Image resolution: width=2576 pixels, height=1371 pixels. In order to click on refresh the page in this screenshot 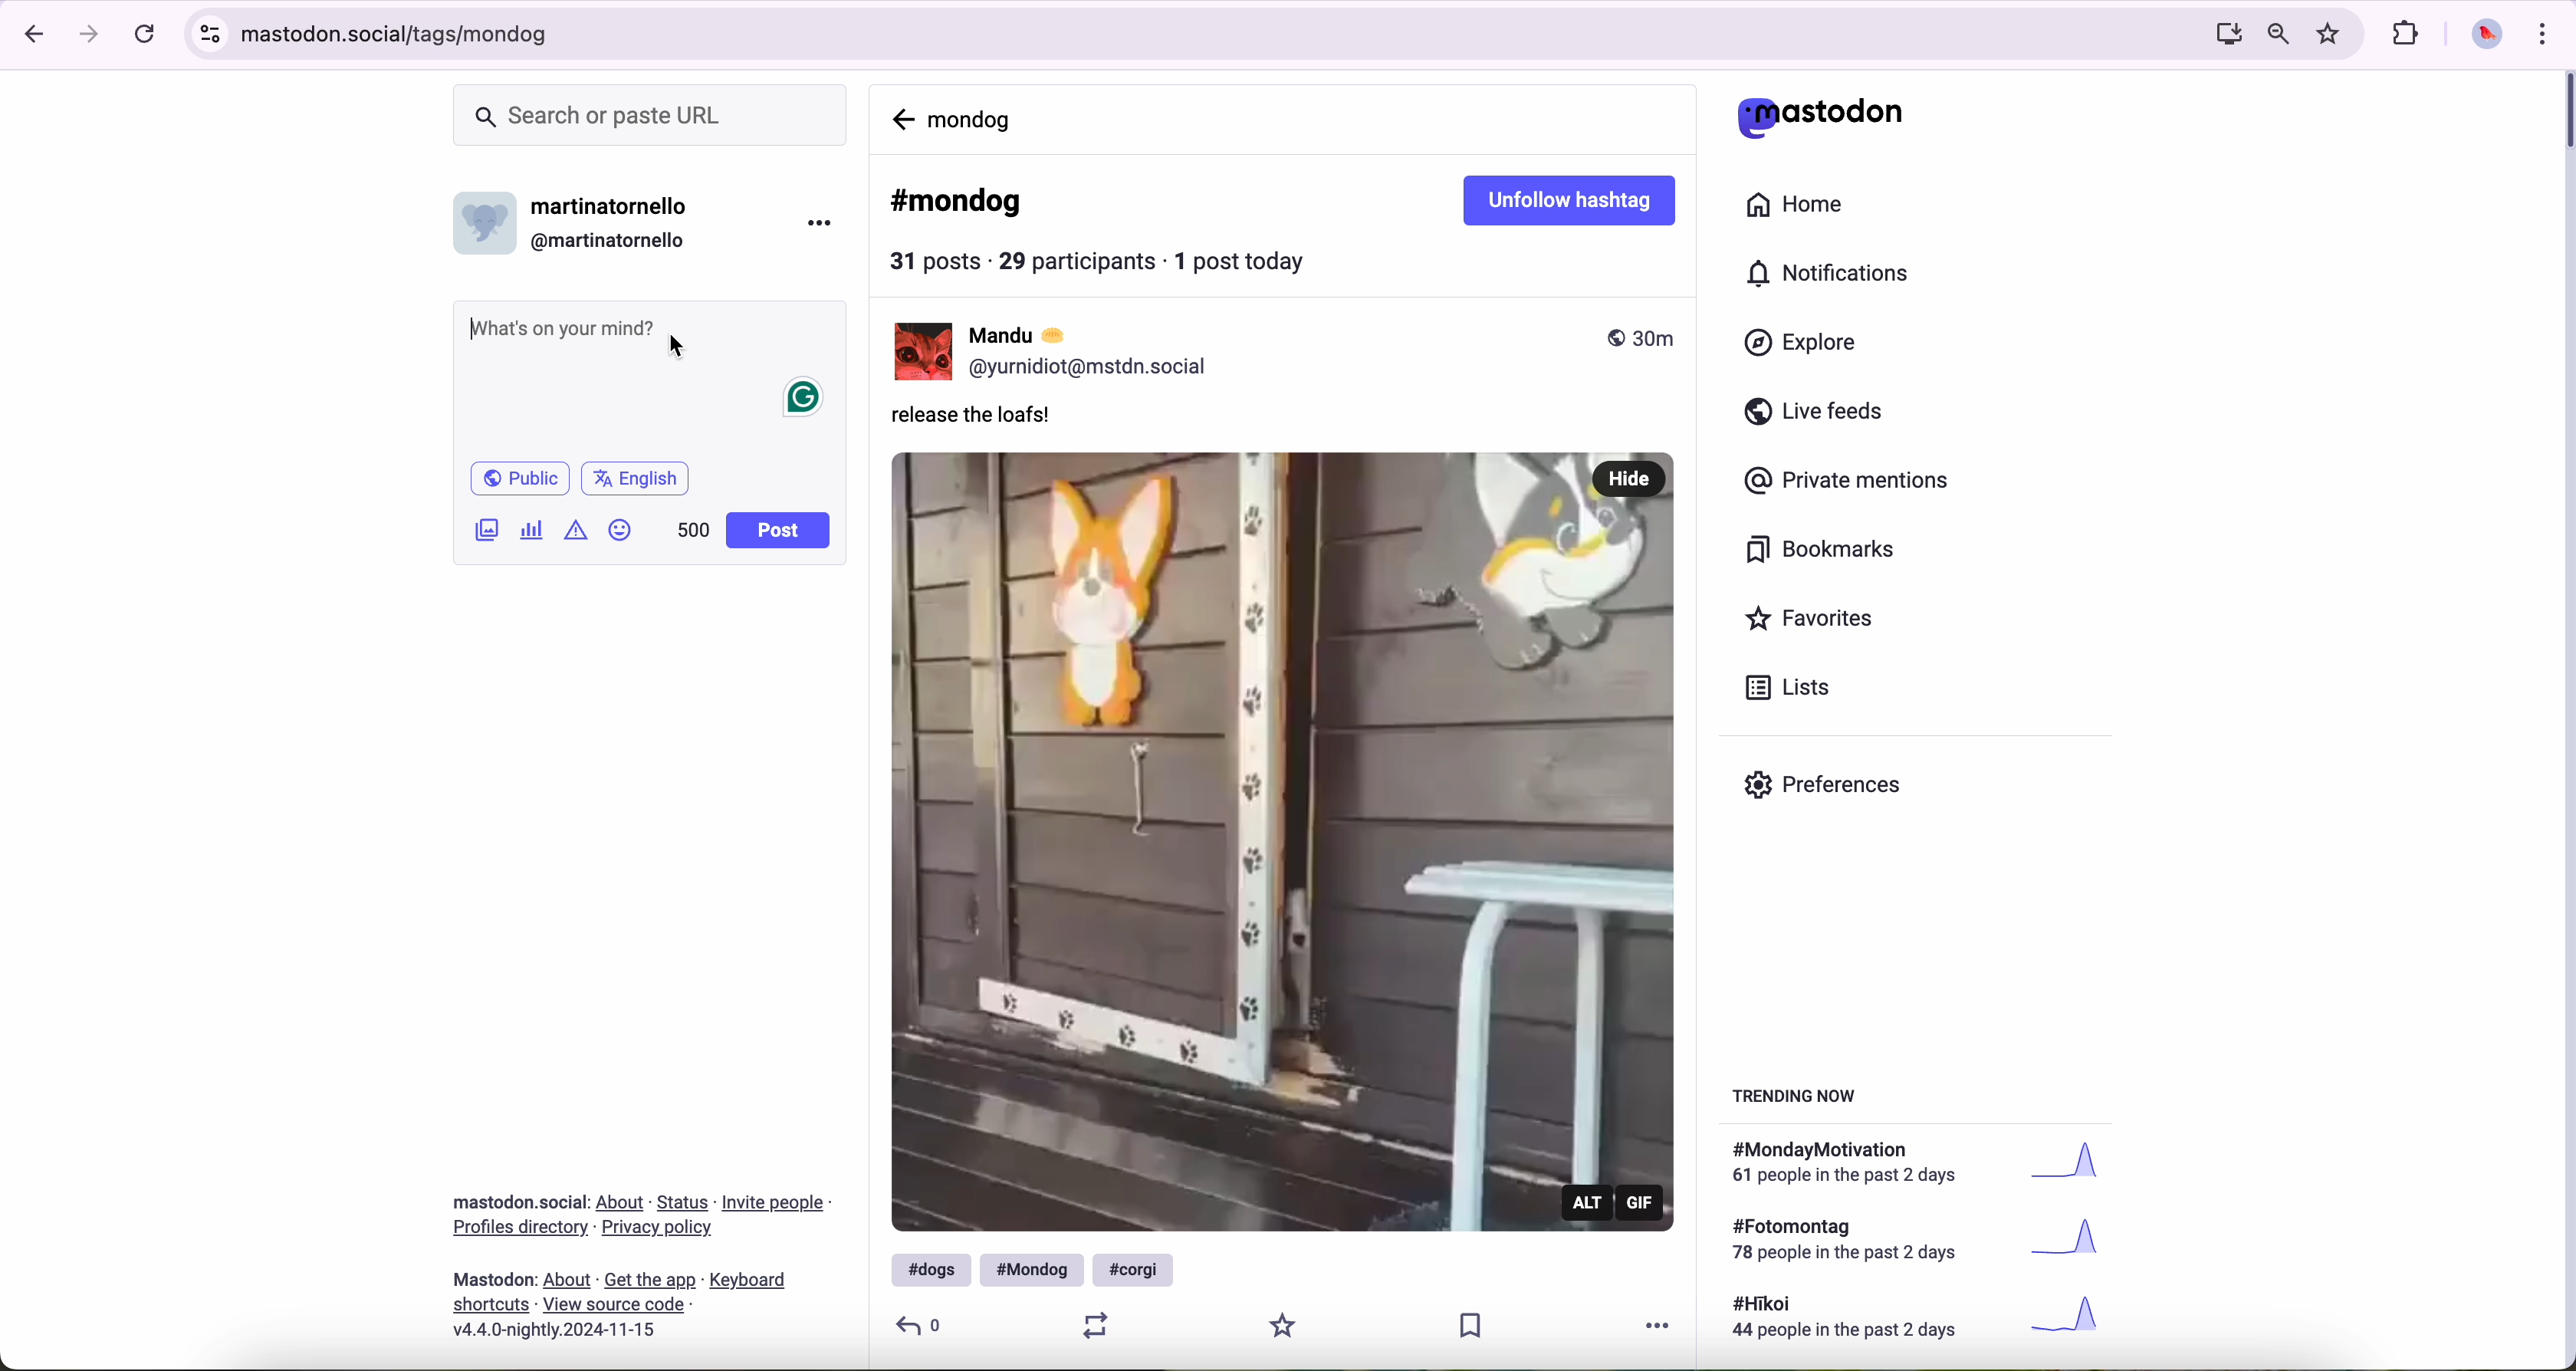, I will do `click(145, 36)`.